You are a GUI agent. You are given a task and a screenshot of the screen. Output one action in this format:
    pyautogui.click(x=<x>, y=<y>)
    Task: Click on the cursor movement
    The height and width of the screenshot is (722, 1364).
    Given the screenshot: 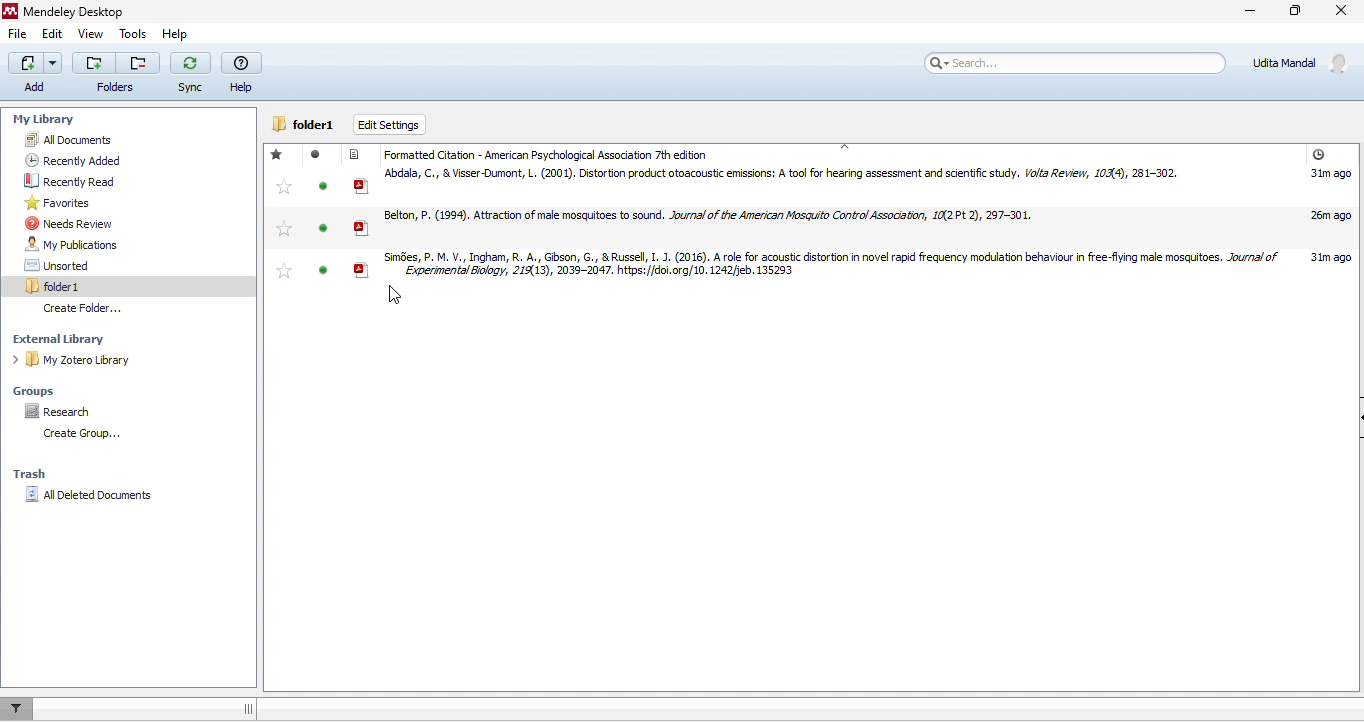 What is the action you would take?
    pyautogui.click(x=397, y=297)
    